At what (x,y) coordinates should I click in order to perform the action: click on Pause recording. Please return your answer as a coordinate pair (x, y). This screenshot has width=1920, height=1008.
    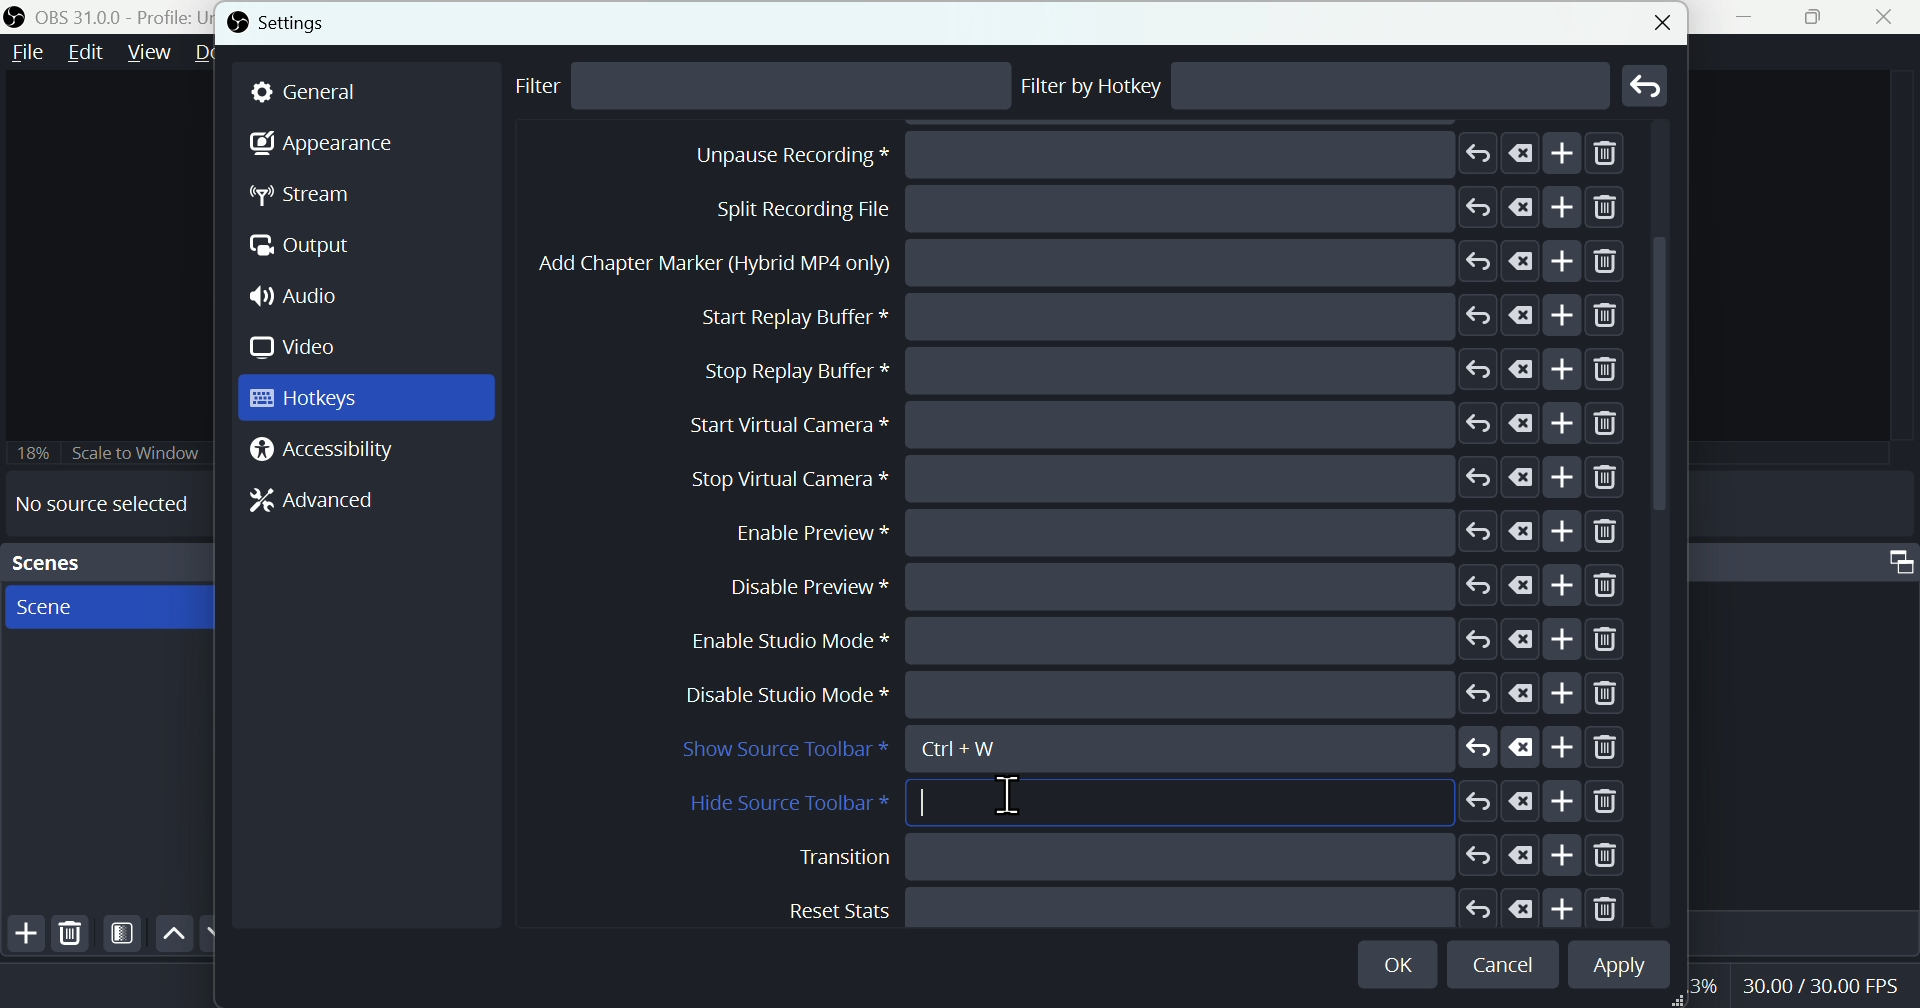
    Looking at the image, I should click on (1149, 316).